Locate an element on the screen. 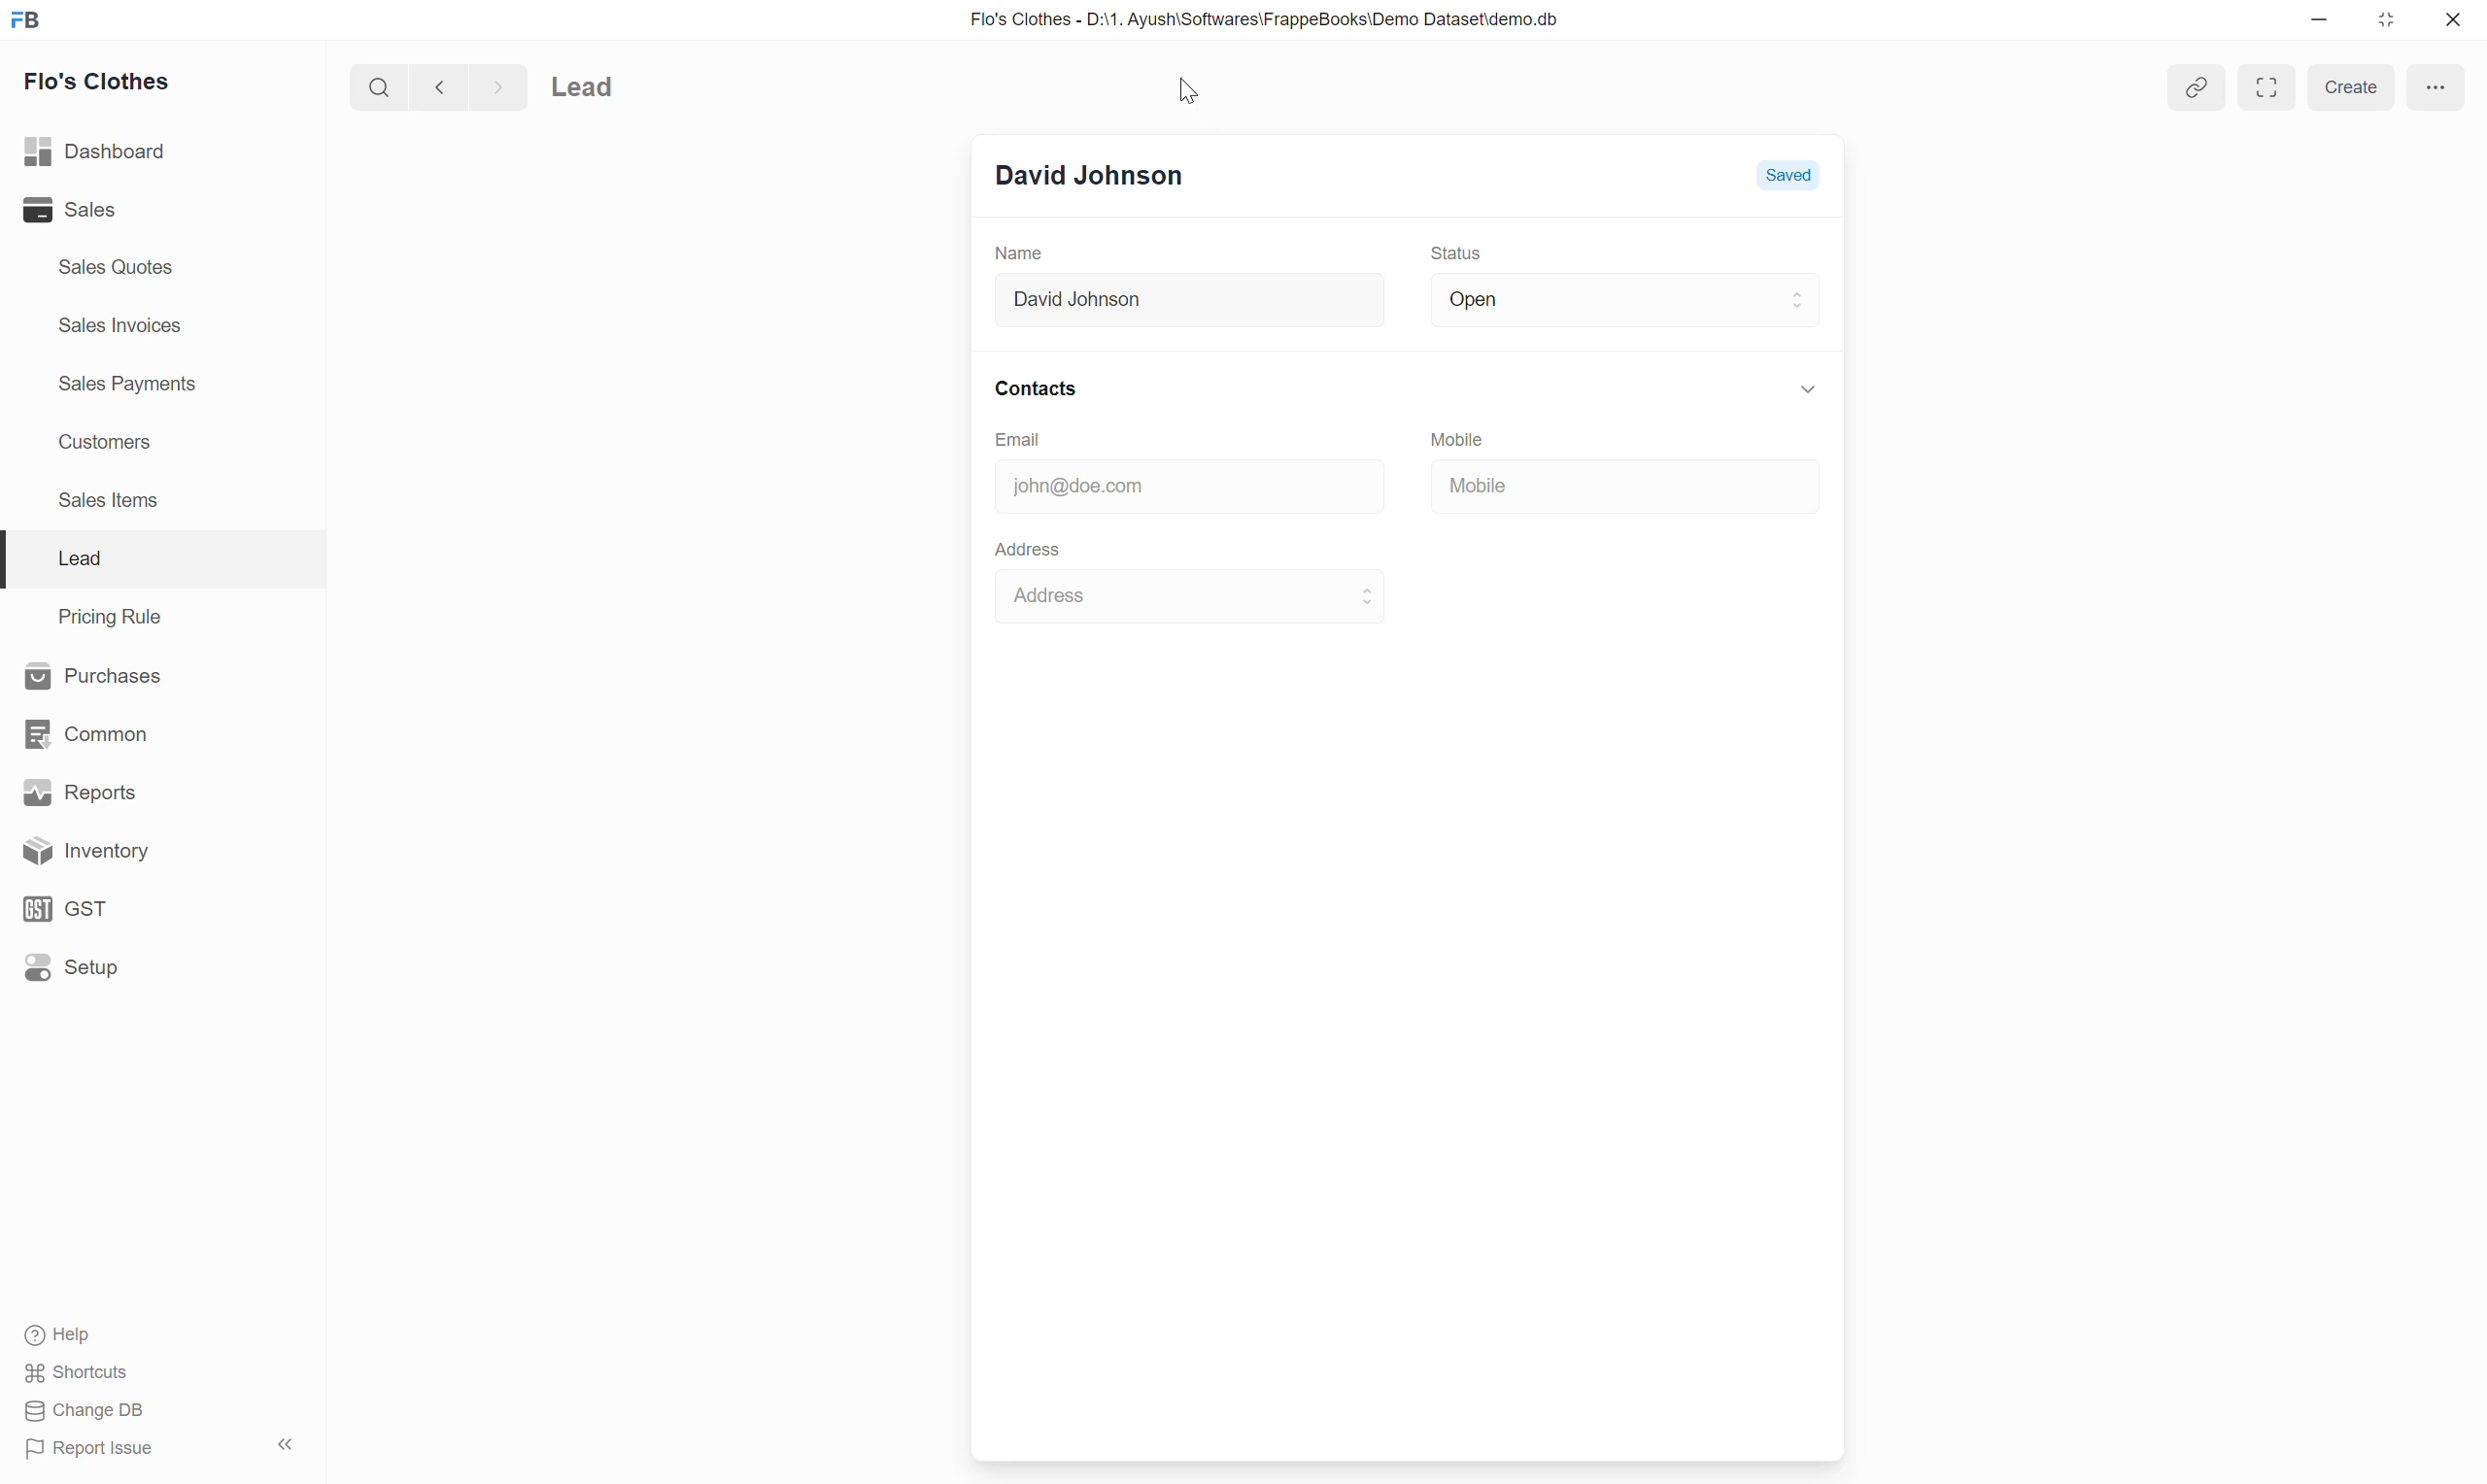 The width and height of the screenshot is (2487, 1484). Sales is located at coordinates (70, 210).